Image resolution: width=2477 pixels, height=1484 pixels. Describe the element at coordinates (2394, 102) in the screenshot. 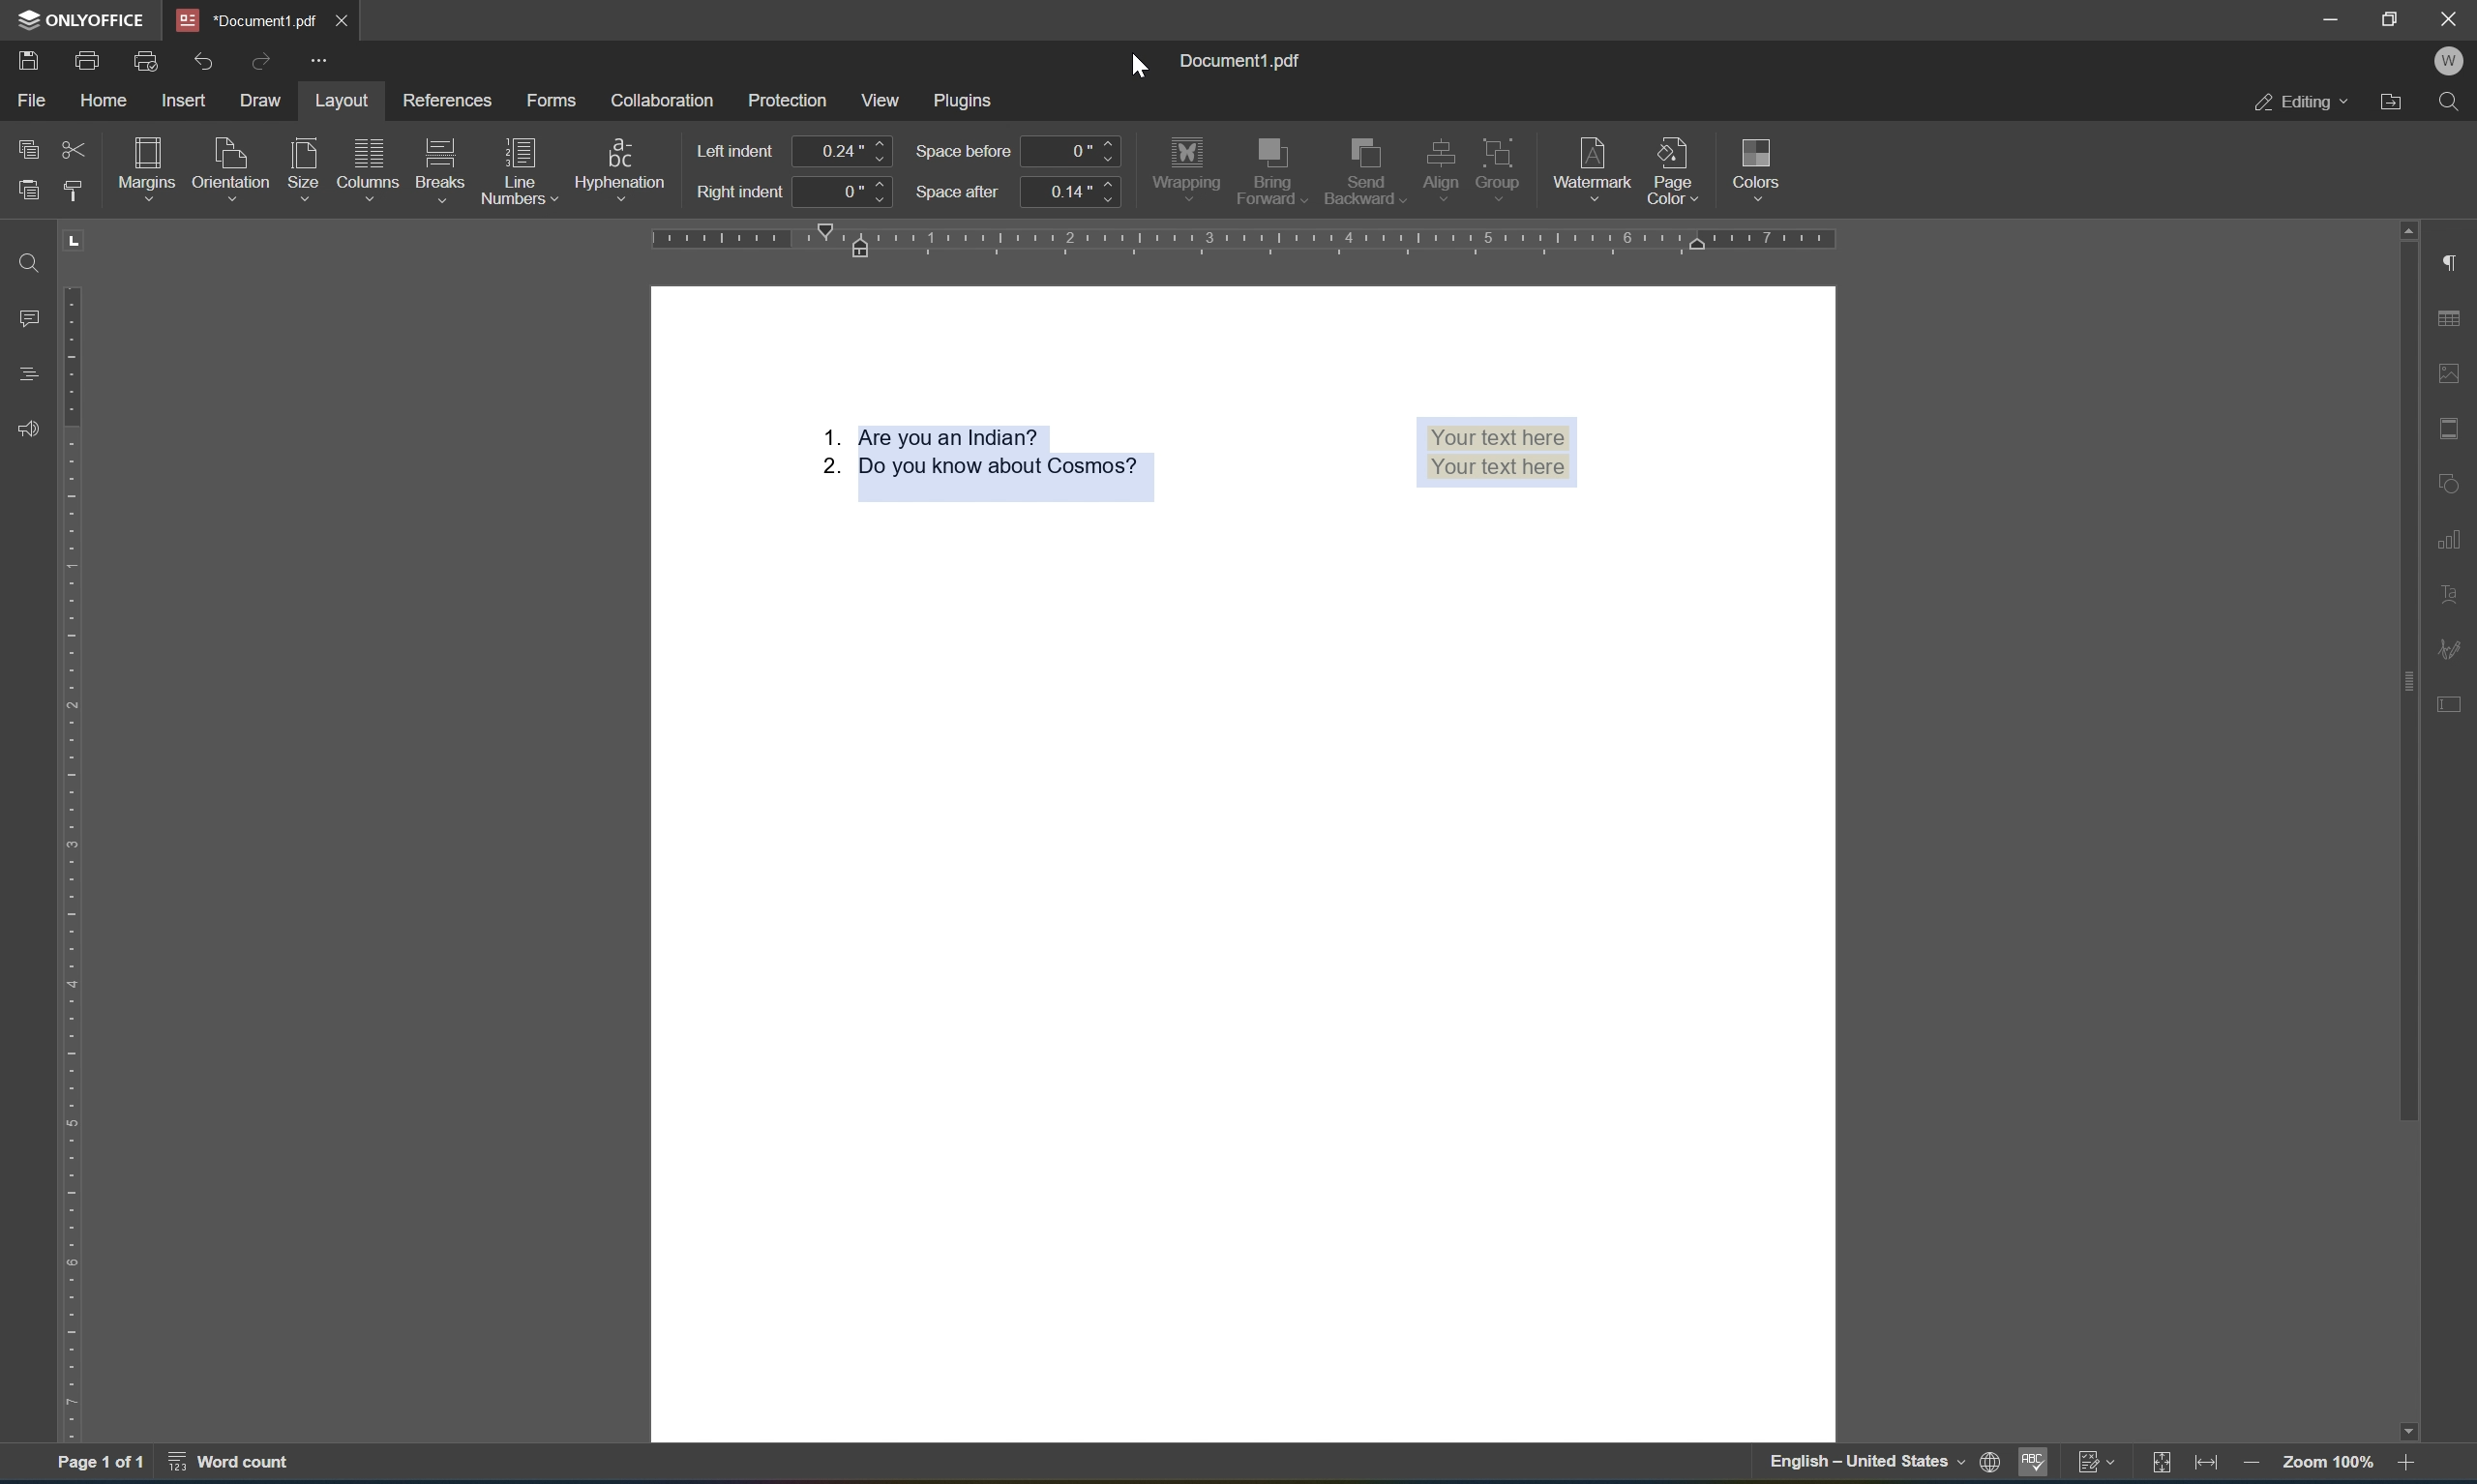

I see `open file location` at that location.